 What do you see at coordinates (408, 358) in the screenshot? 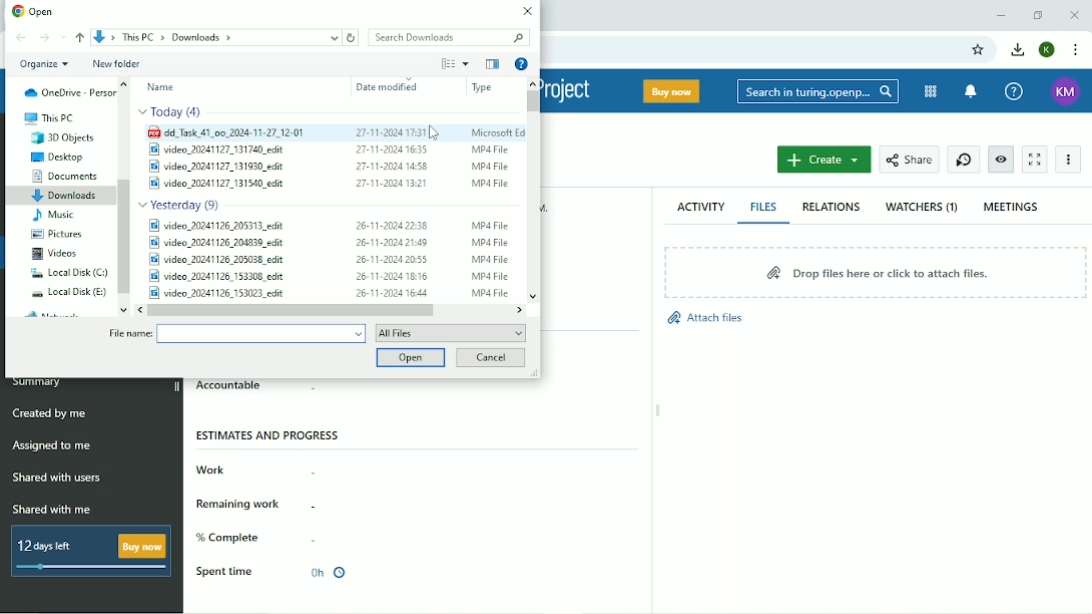
I see `Open` at bounding box center [408, 358].